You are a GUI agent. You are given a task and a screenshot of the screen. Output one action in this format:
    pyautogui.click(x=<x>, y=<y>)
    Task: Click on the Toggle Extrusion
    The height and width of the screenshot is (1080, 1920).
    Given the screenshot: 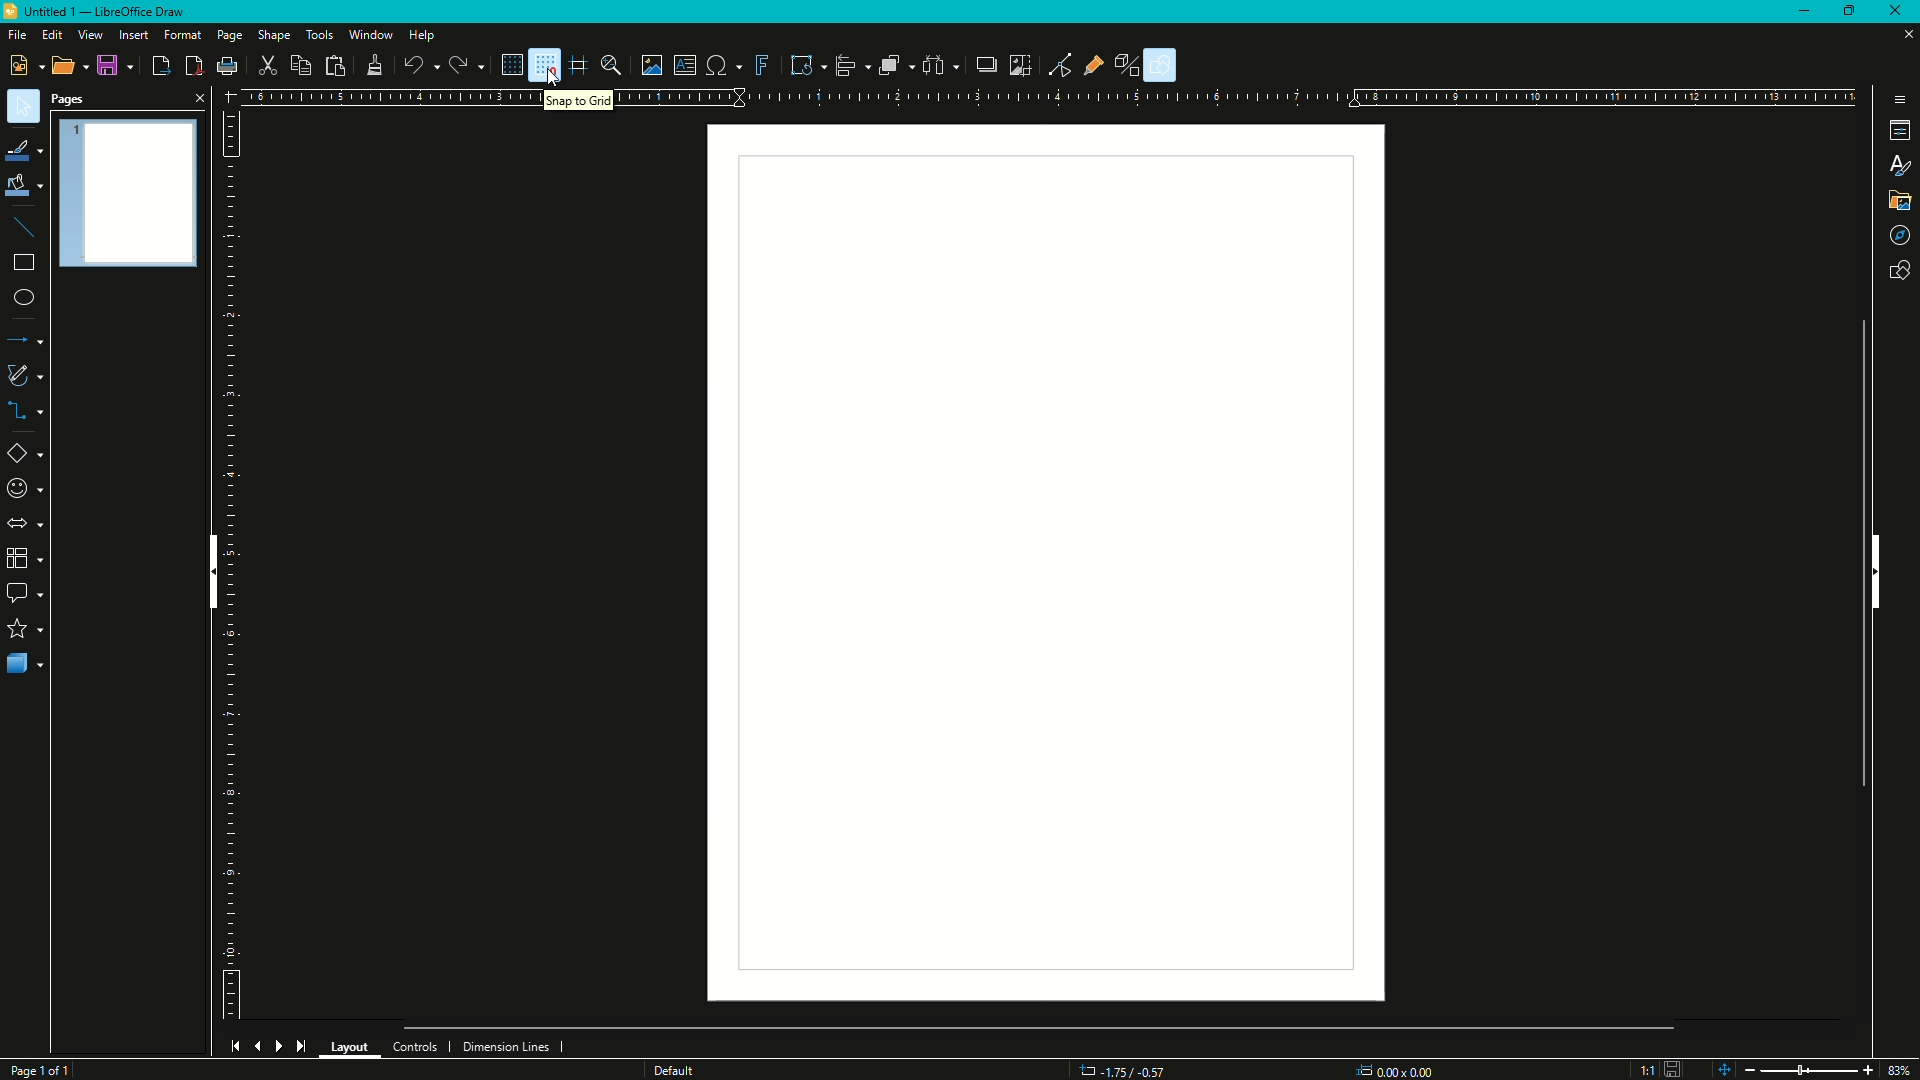 What is the action you would take?
    pyautogui.click(x=1123, y=64)
    